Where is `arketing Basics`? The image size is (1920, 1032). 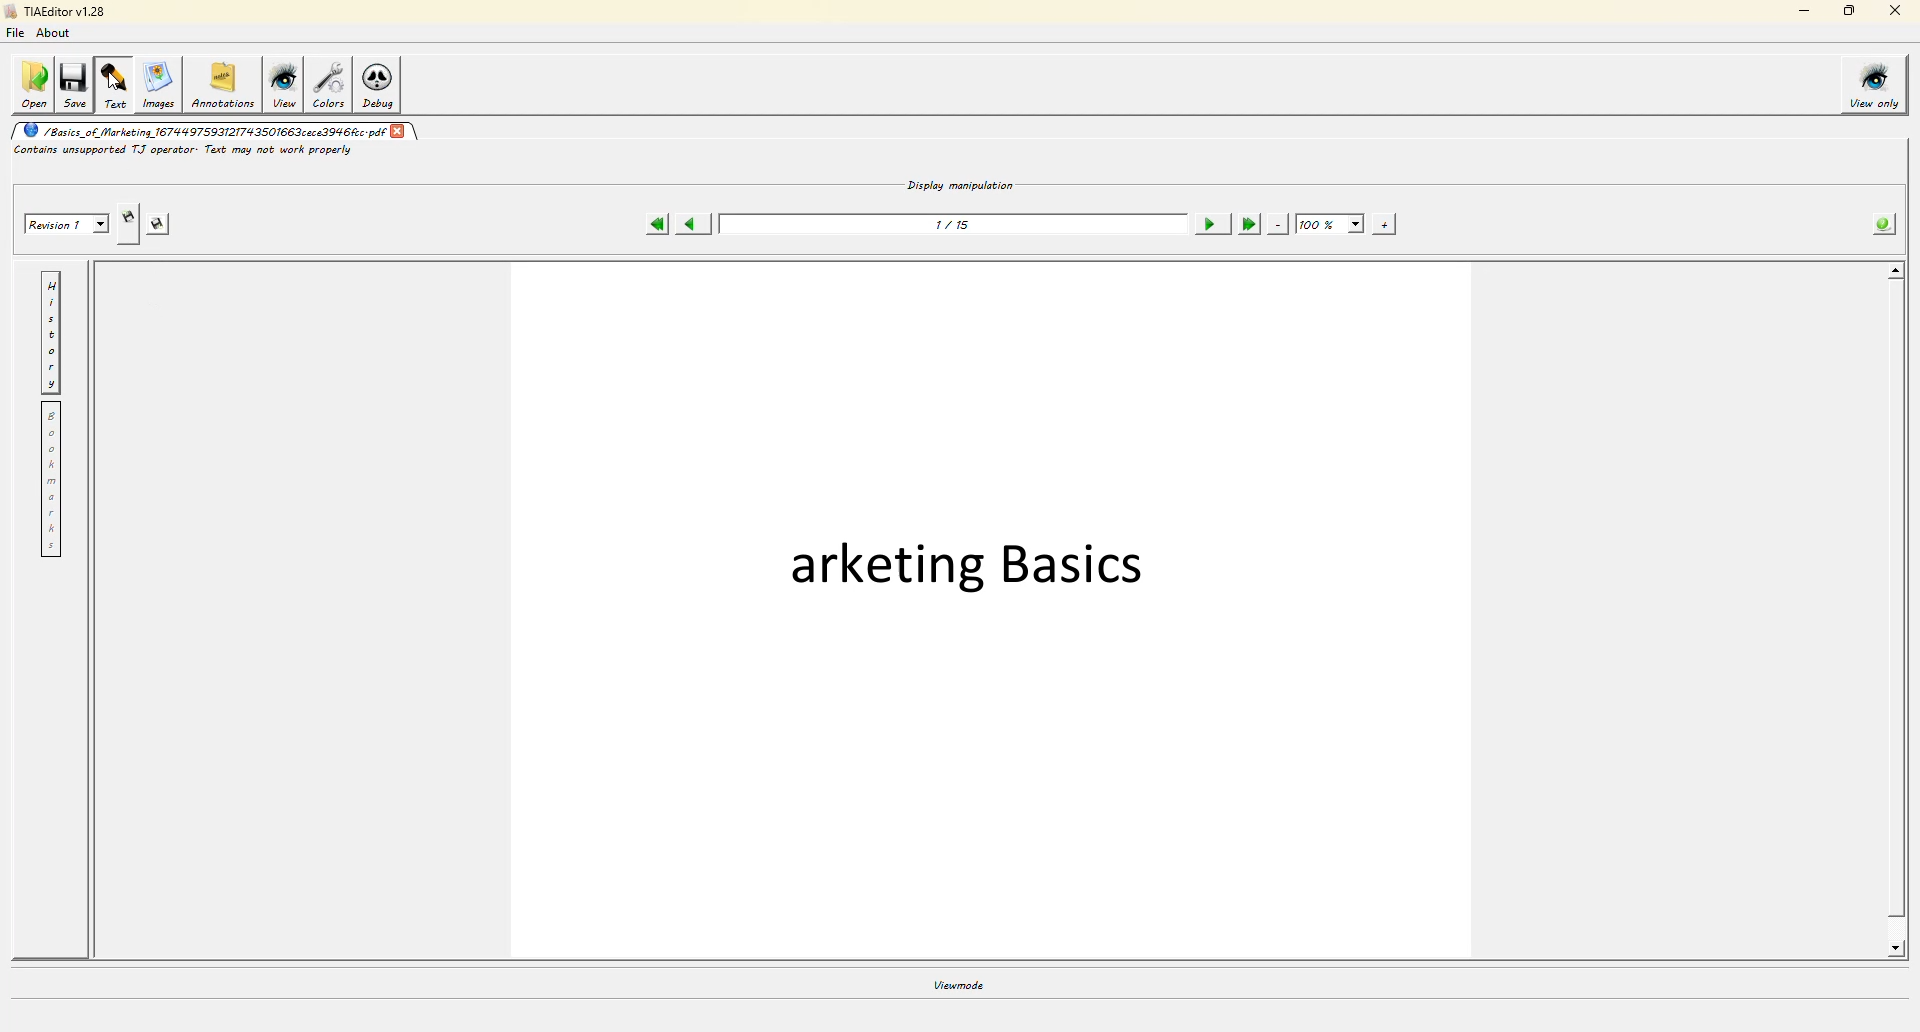
arketing Basics is located at coordinates (964, 563).